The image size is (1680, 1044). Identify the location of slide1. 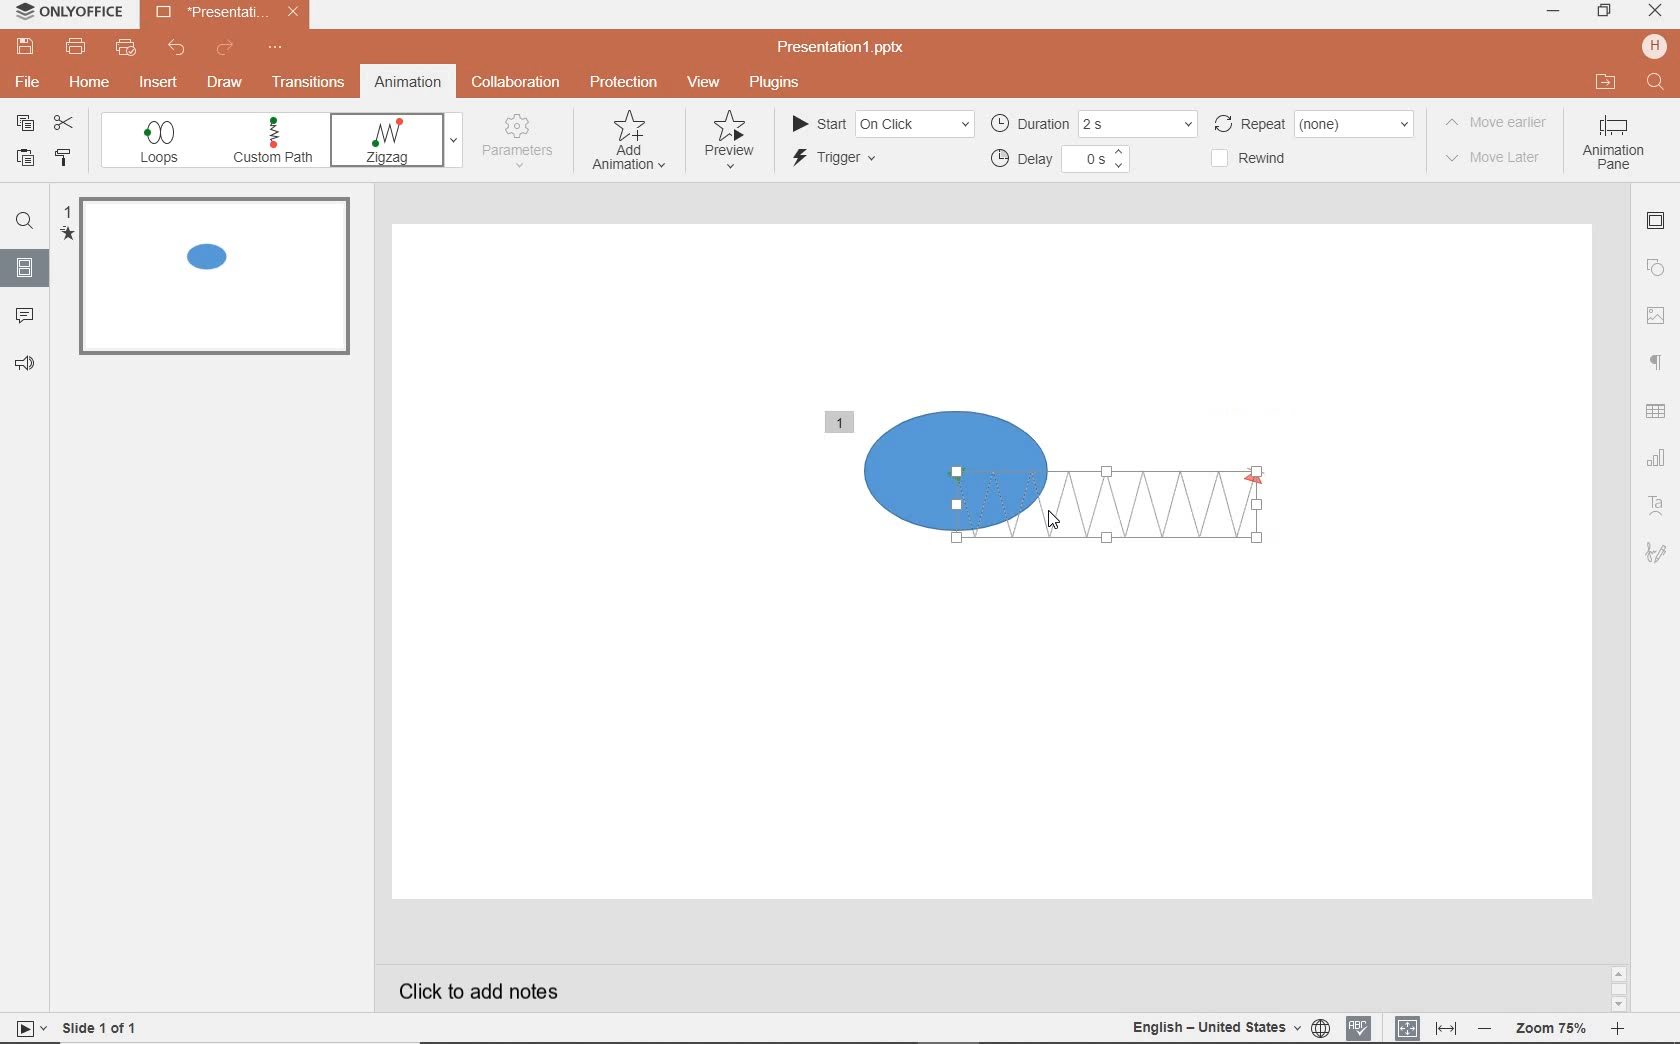
(220, 280).